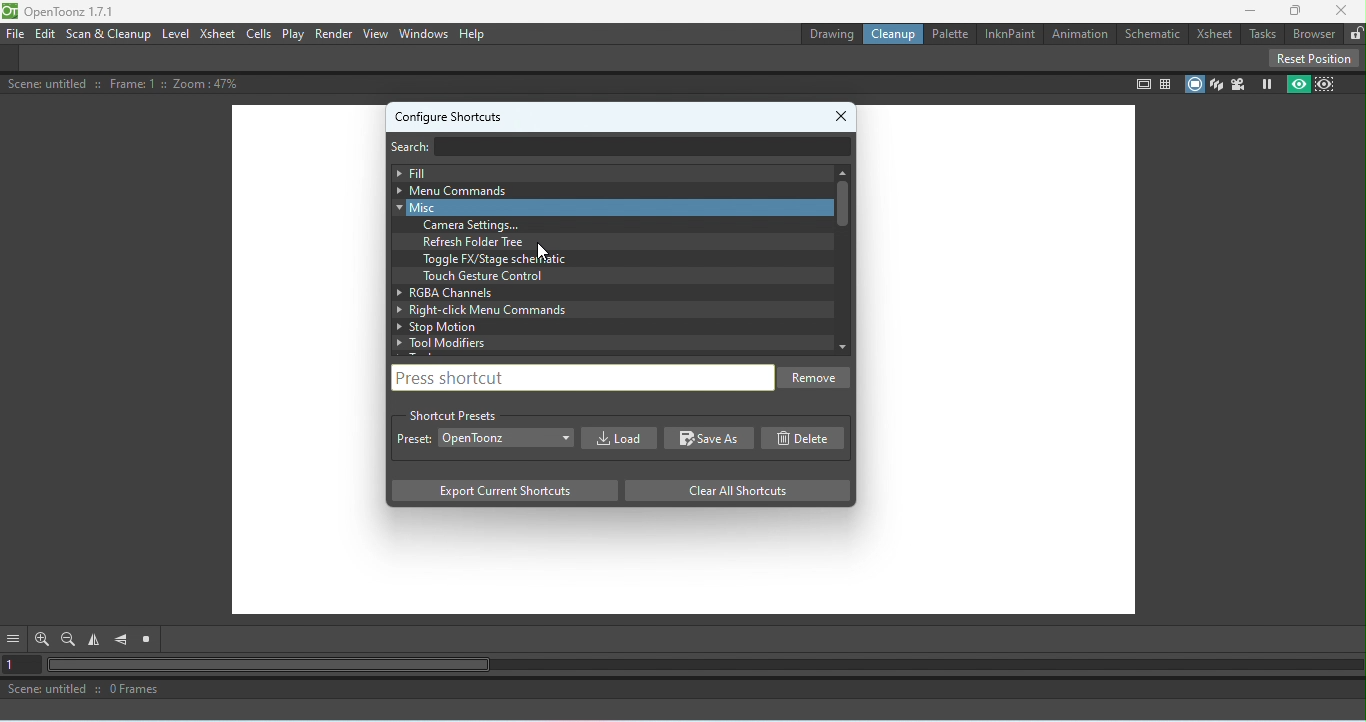 This screenshot has height=722, width=1366. What do you see at coordinates (1238, 84) in the screenshot?
I see `Camera view` at bounding box center [1238, 84].